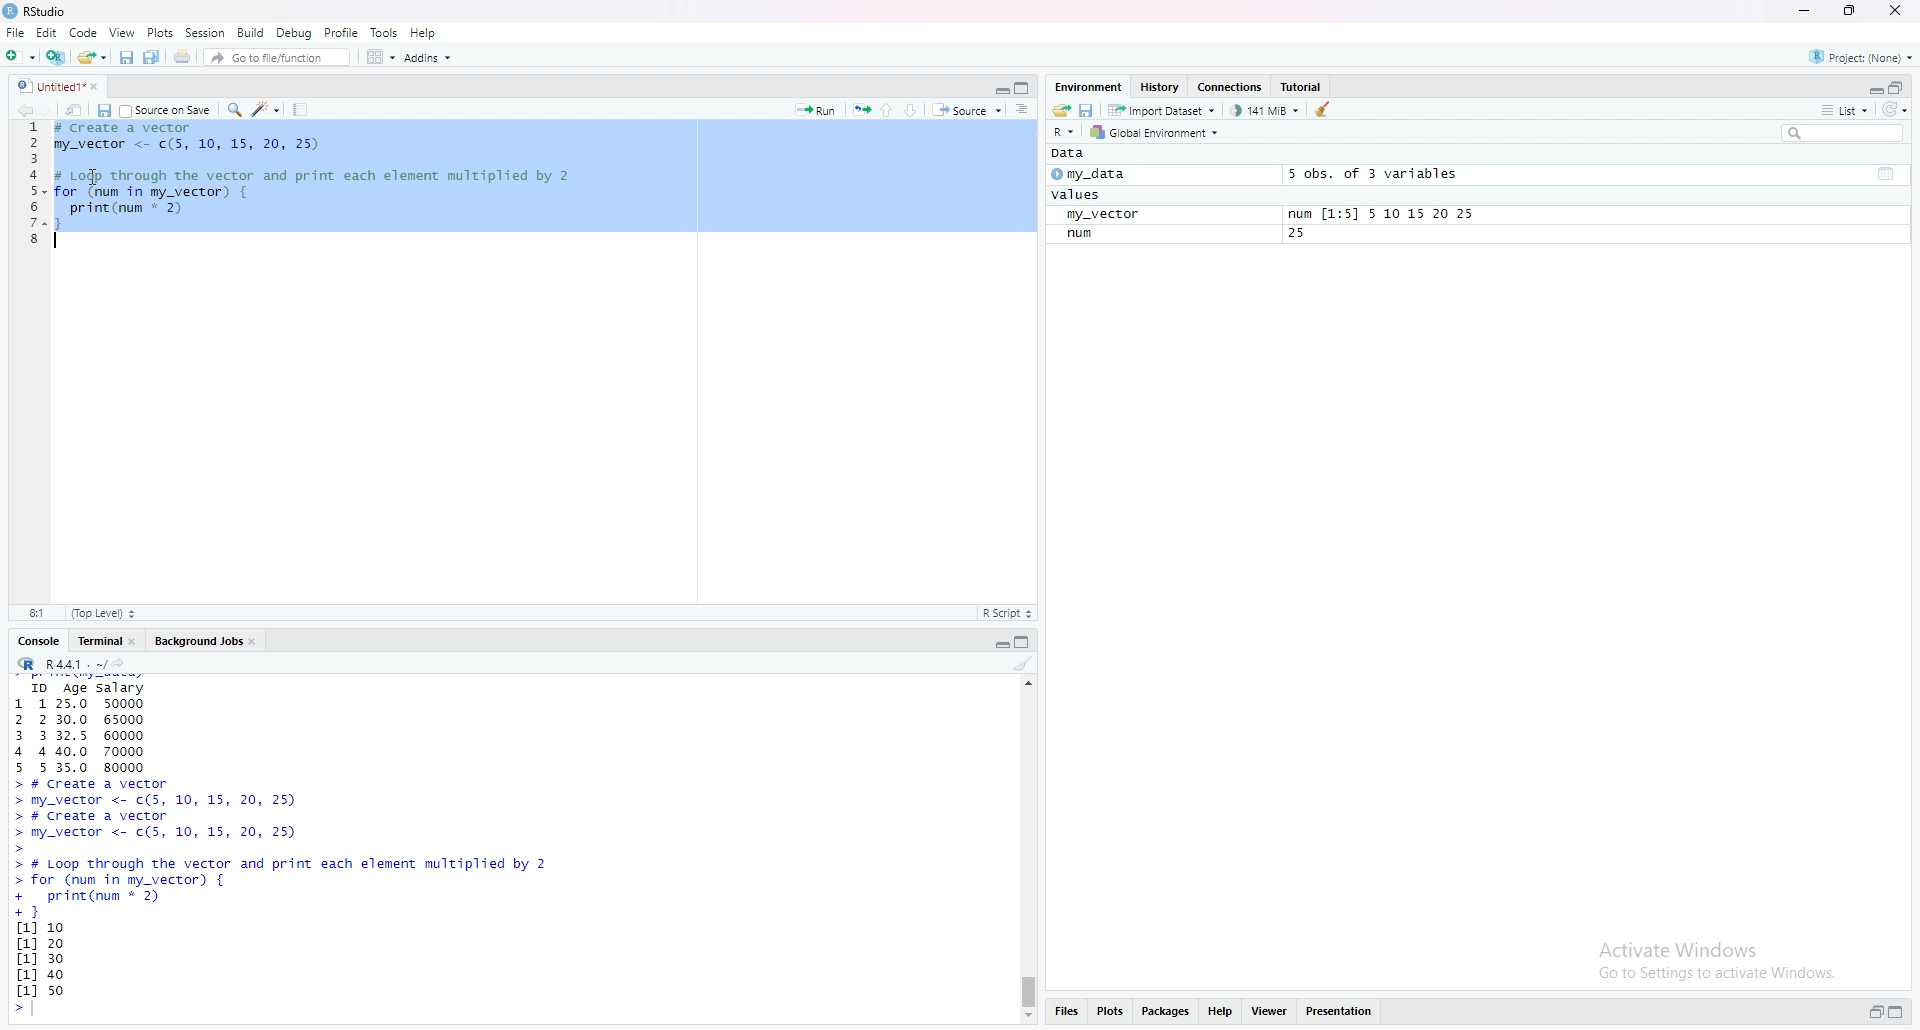 The width and height of the screenshot is (1920, 1030). What do you see at coordinates (1899, 88) in the screenshot?
I see `collapse` at bounding box center [1899, 88].